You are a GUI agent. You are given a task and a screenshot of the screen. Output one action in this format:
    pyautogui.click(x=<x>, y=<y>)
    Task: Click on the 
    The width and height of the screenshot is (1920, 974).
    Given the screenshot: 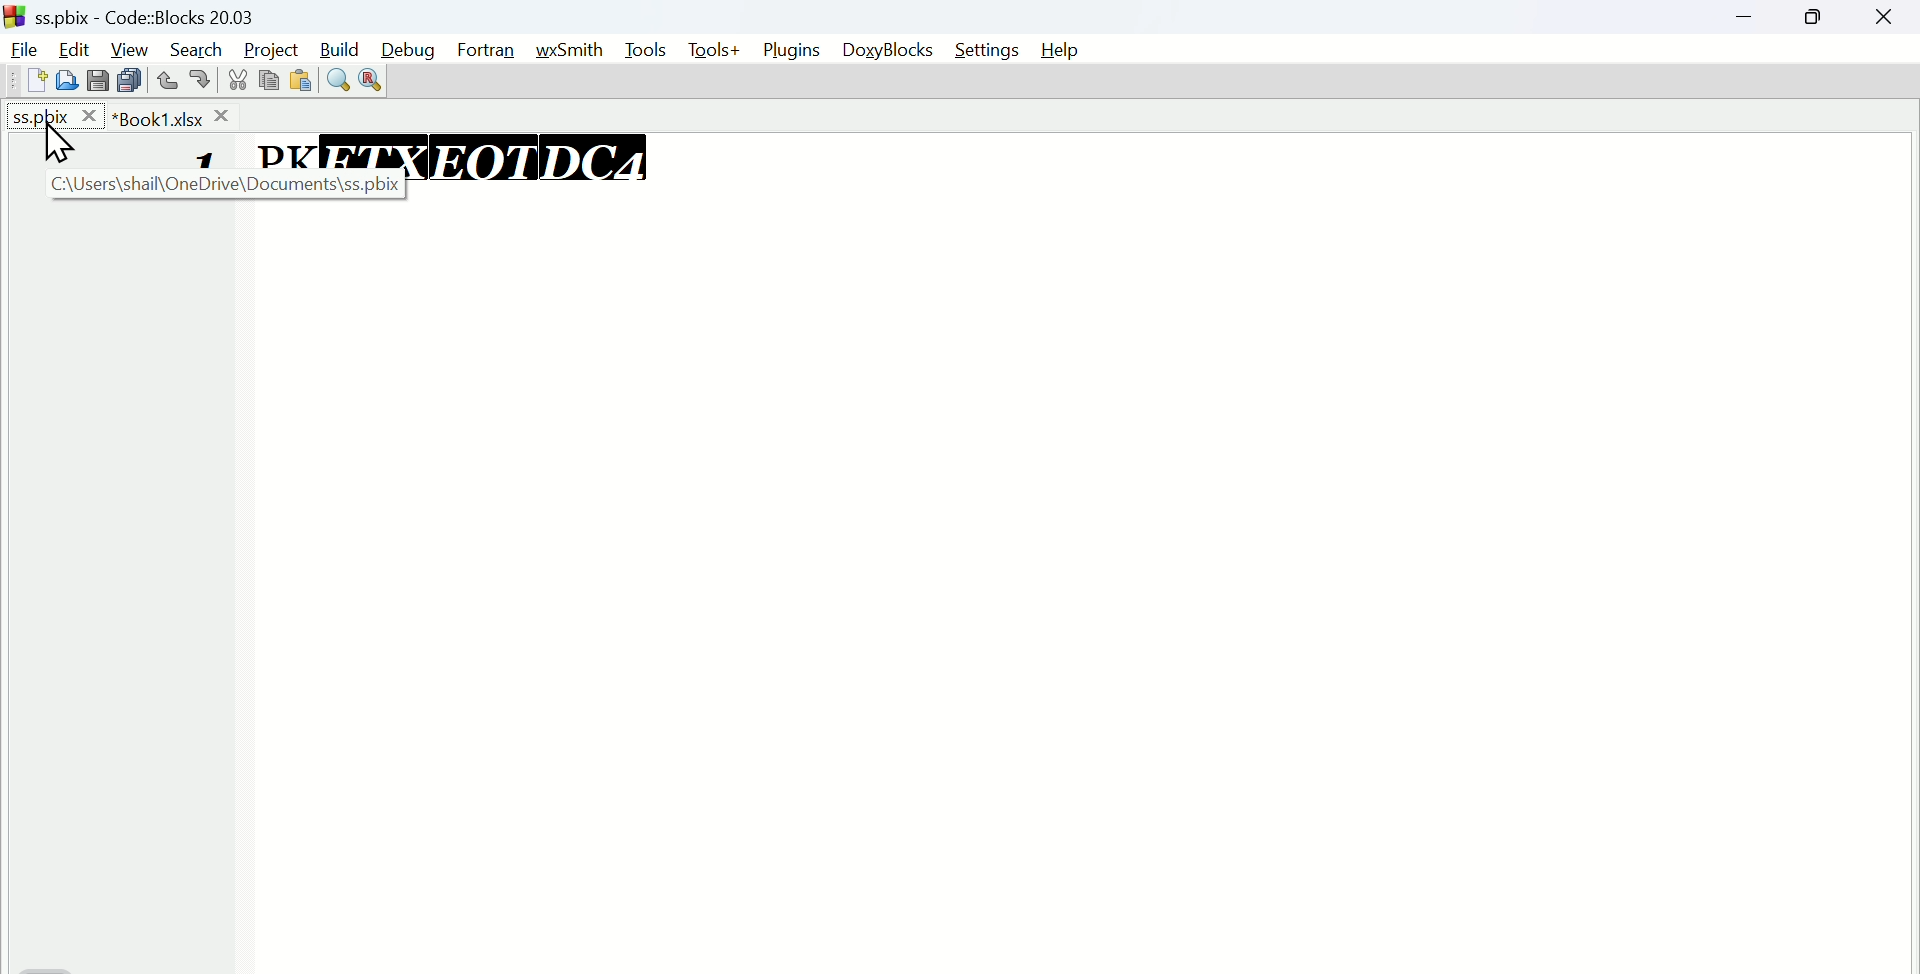 What is the action you would take?
    pyautogui.click(x=649, y=50)
    